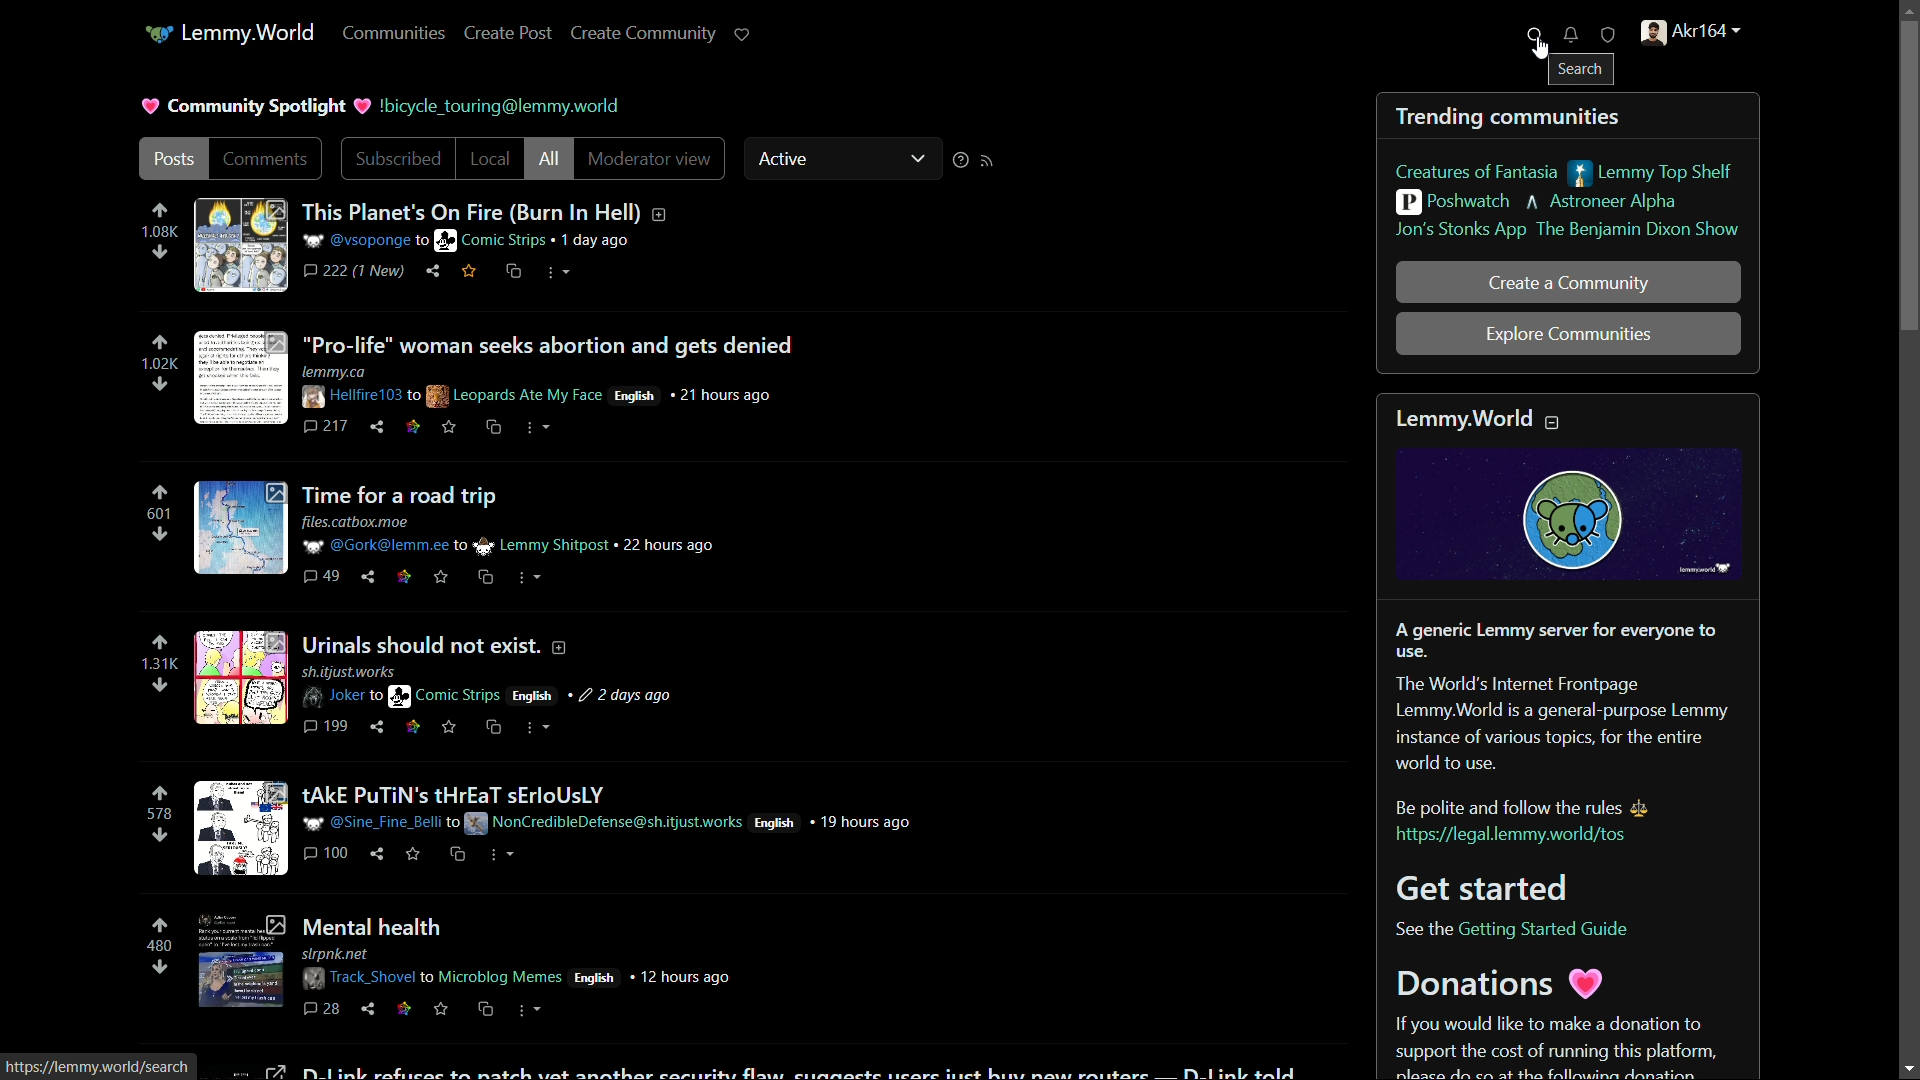 Image resolution: width=1920 pixels, height=1080 pixels. What do you see at coordinates (1688, 32) in the screenshot?
I see `profile` at bounding box center [1688, 32].